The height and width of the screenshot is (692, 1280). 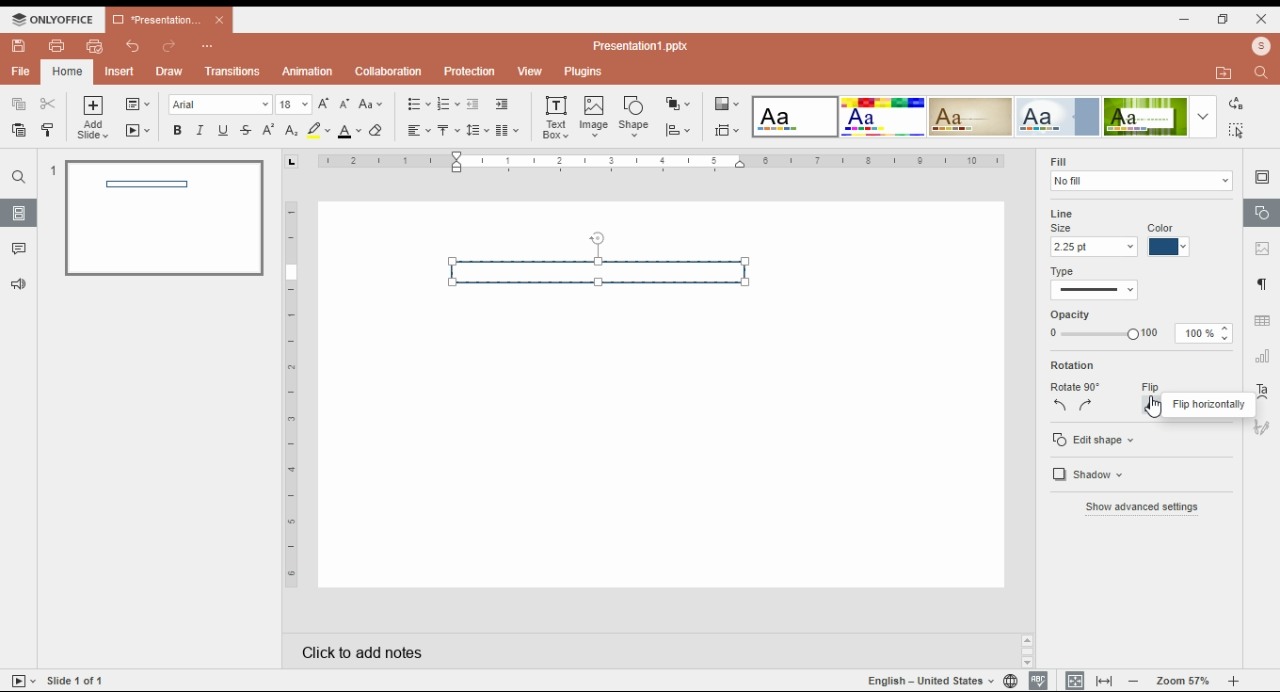 I want to click on Slide 1 of 1, so click(x=76, y=680).